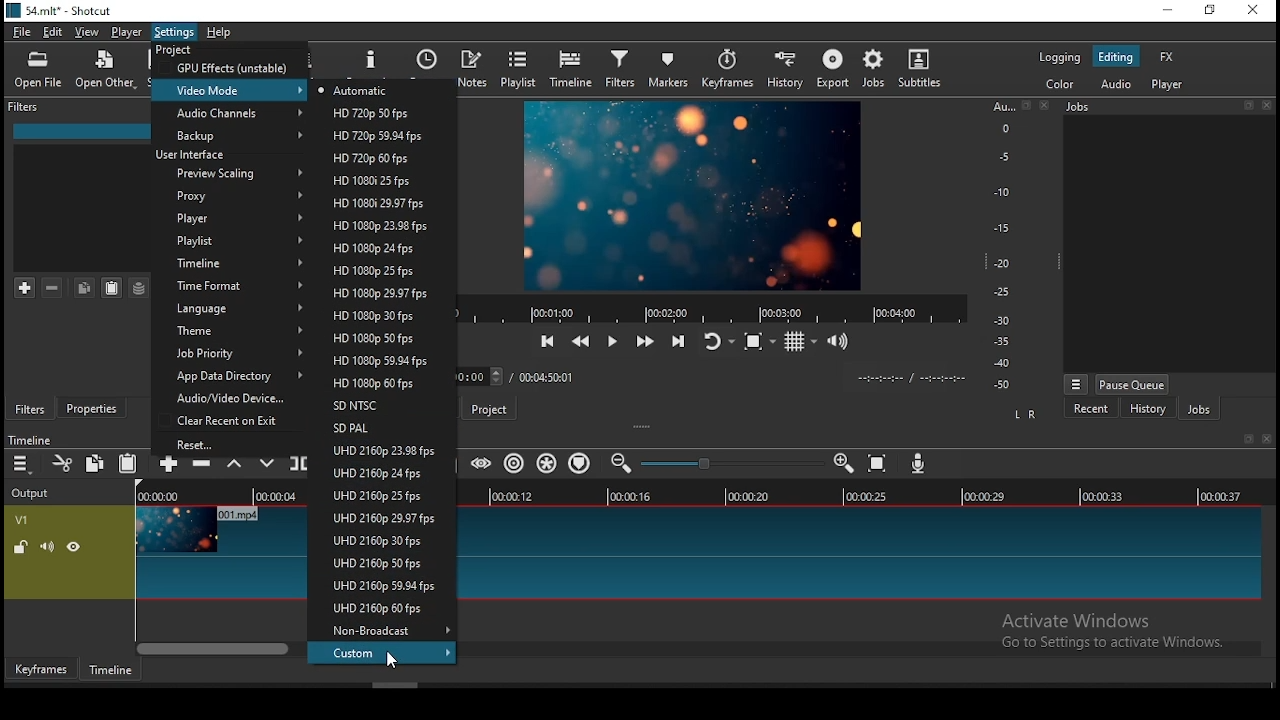  Describe the element at coordinates (1167, 11) in the screenshot. I see `minimize` at that location.